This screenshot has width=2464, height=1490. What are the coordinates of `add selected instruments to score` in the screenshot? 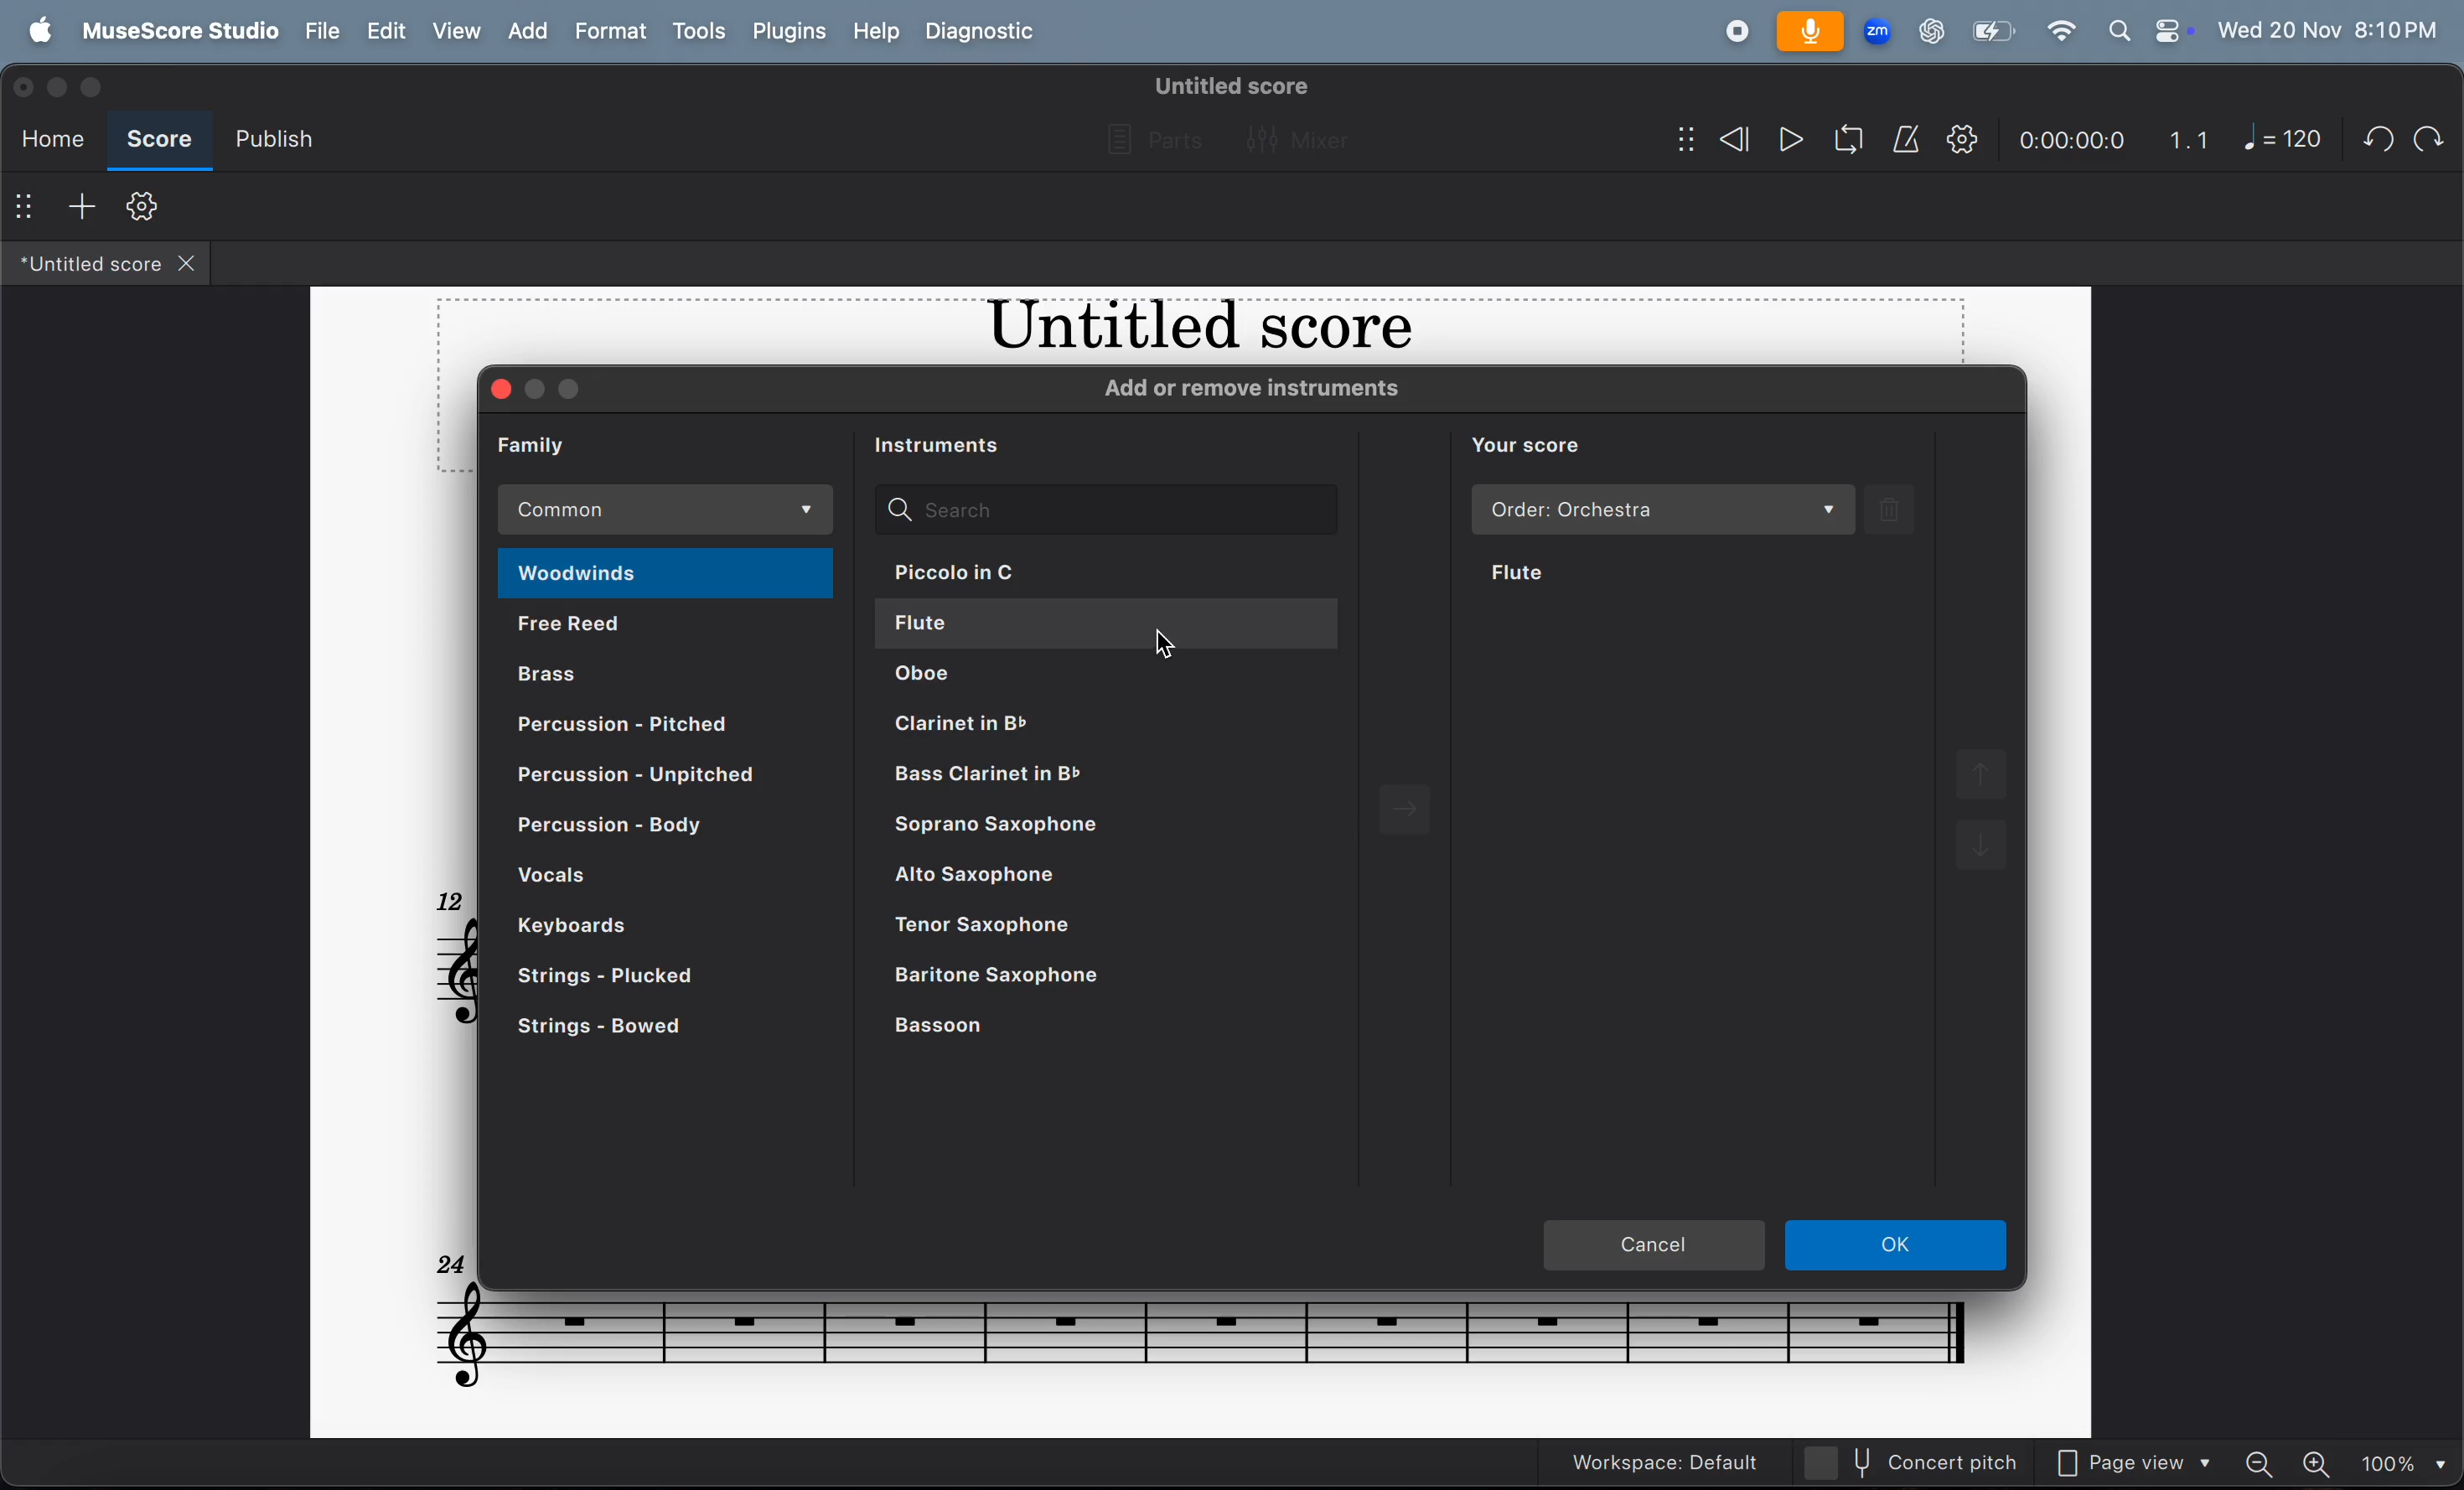 It's located at (1426, 810).